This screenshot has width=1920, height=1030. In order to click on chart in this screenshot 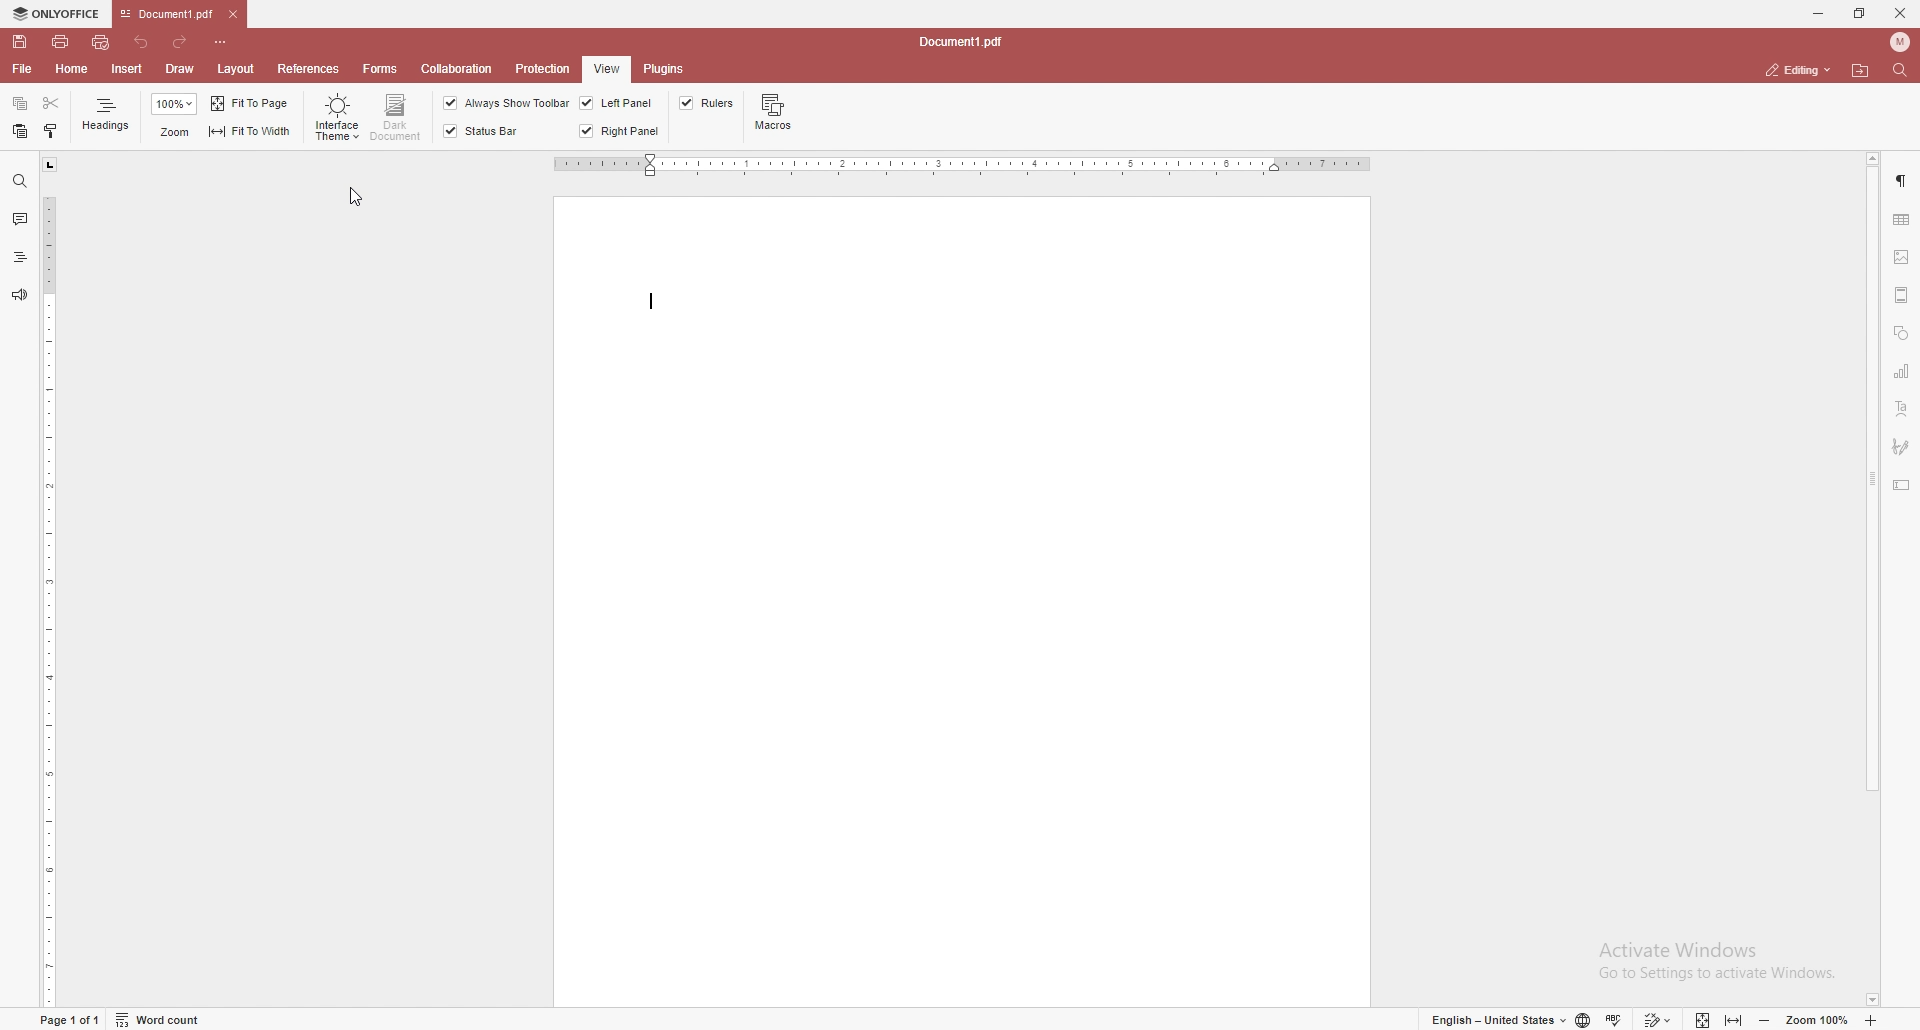, I will do `click(1903, 373)`.